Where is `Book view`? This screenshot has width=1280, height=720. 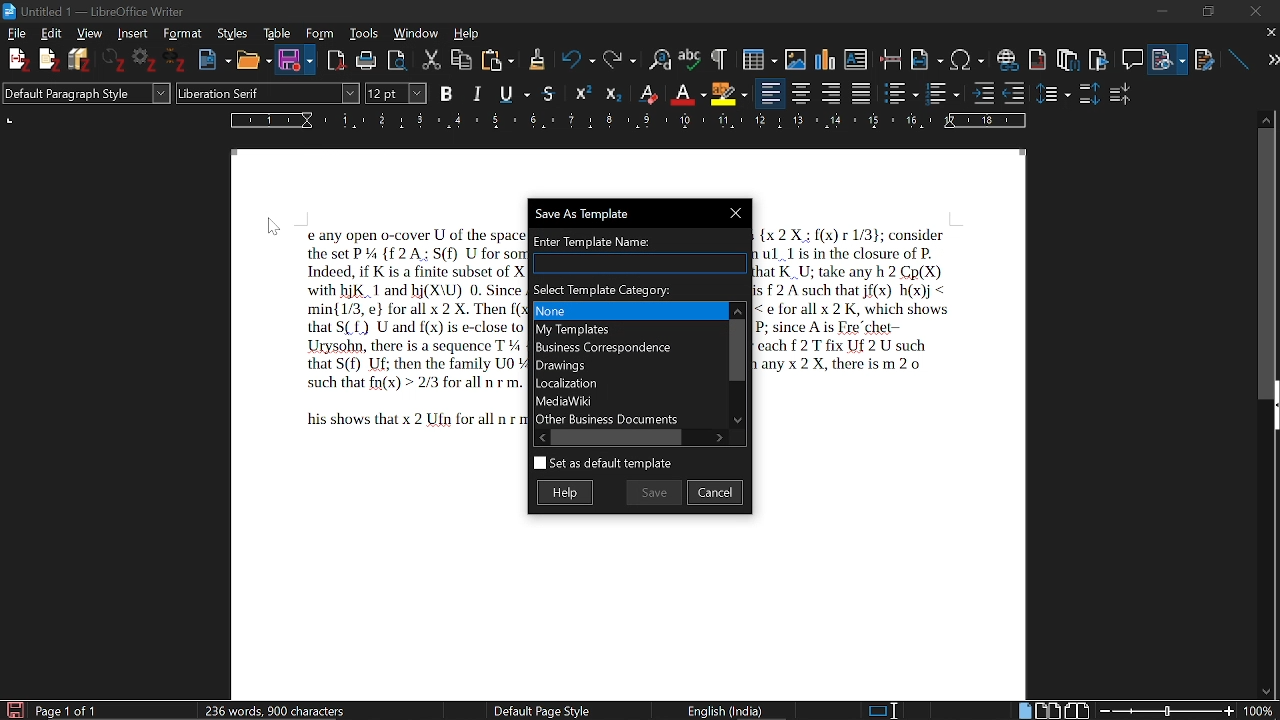 Book view is located at coordinates (1077, 709).